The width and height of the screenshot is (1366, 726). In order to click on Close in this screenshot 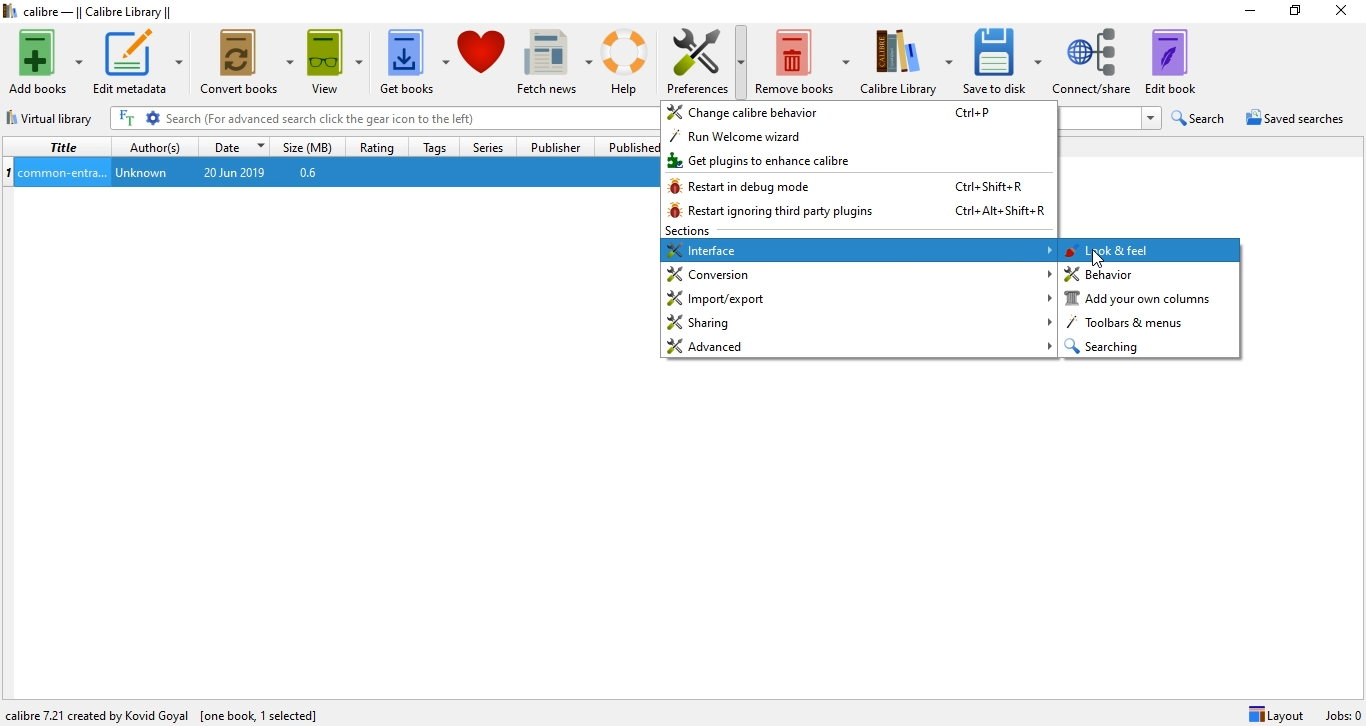, I will do `click(1345, 13)`.